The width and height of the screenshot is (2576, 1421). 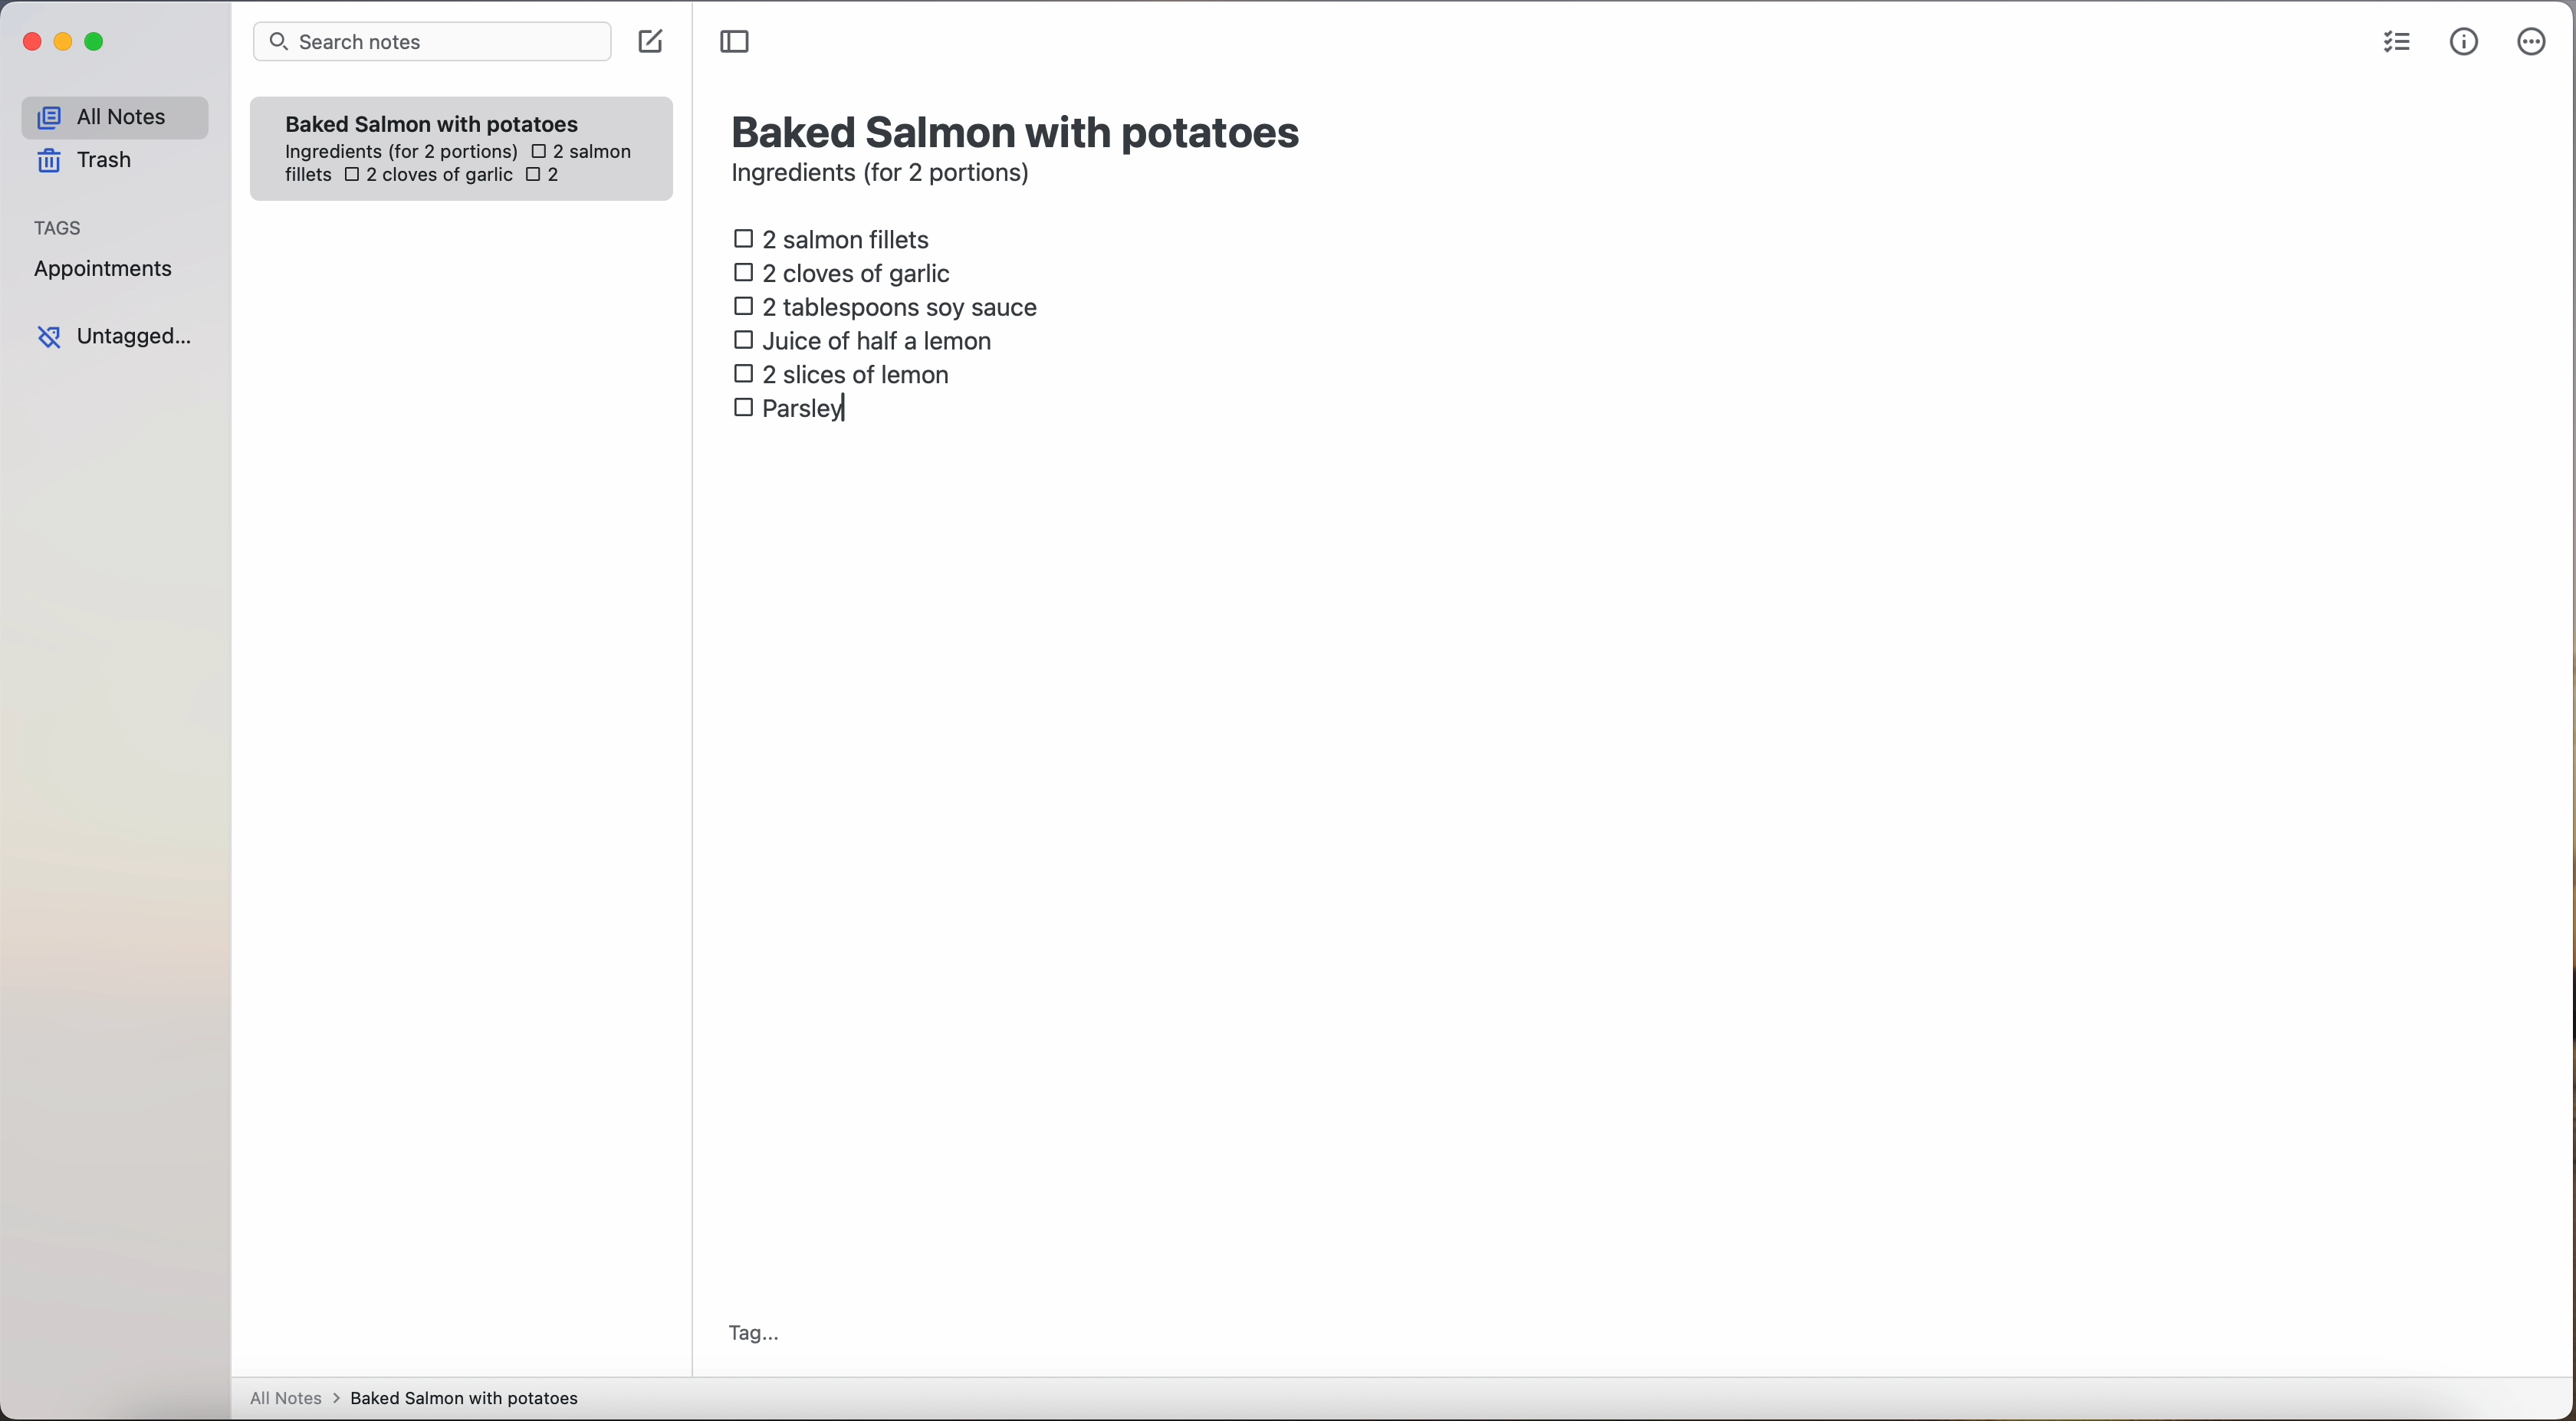 What do you see at coordinates (848, 270) in the screenshot?
I see `2 cloves of garlic` at bounding box center [848, 270].